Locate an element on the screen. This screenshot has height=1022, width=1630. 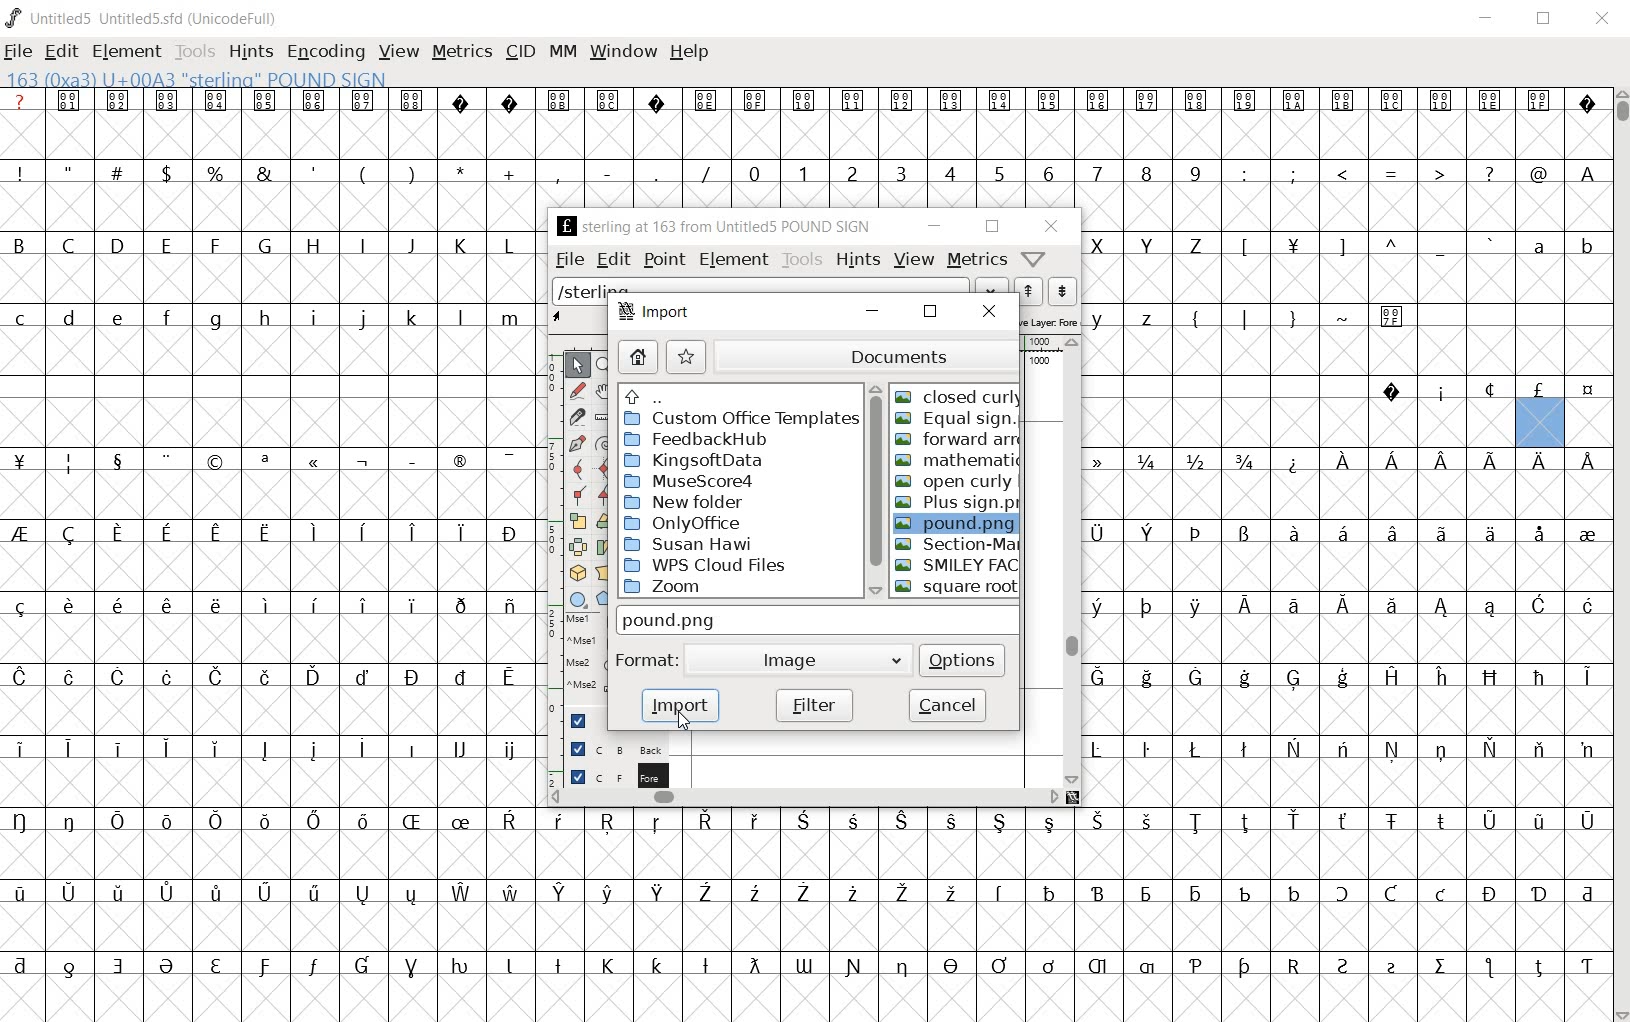
Symbol is located at coordinates (72, 100).